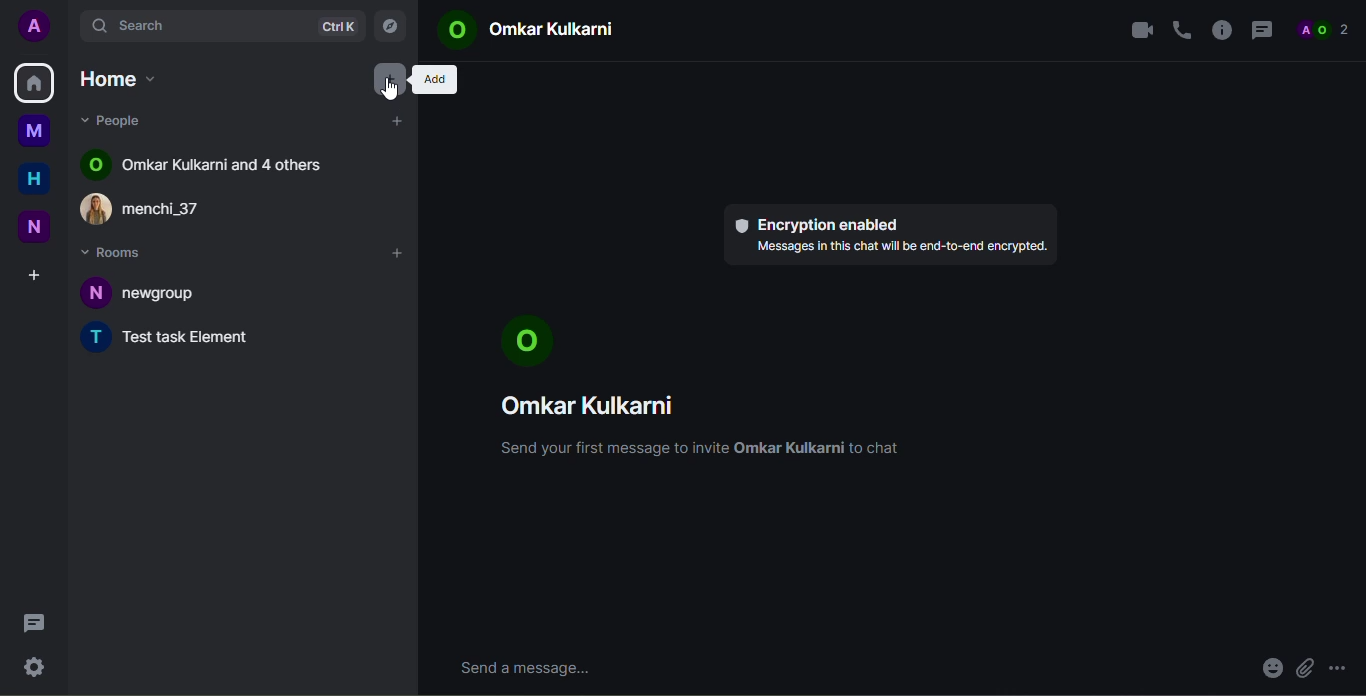 Image resolution: width=1366 pixels, height=696 pixels. Describe the element at coordinates (399, 122) in the screenshot. I see `add` at that location.